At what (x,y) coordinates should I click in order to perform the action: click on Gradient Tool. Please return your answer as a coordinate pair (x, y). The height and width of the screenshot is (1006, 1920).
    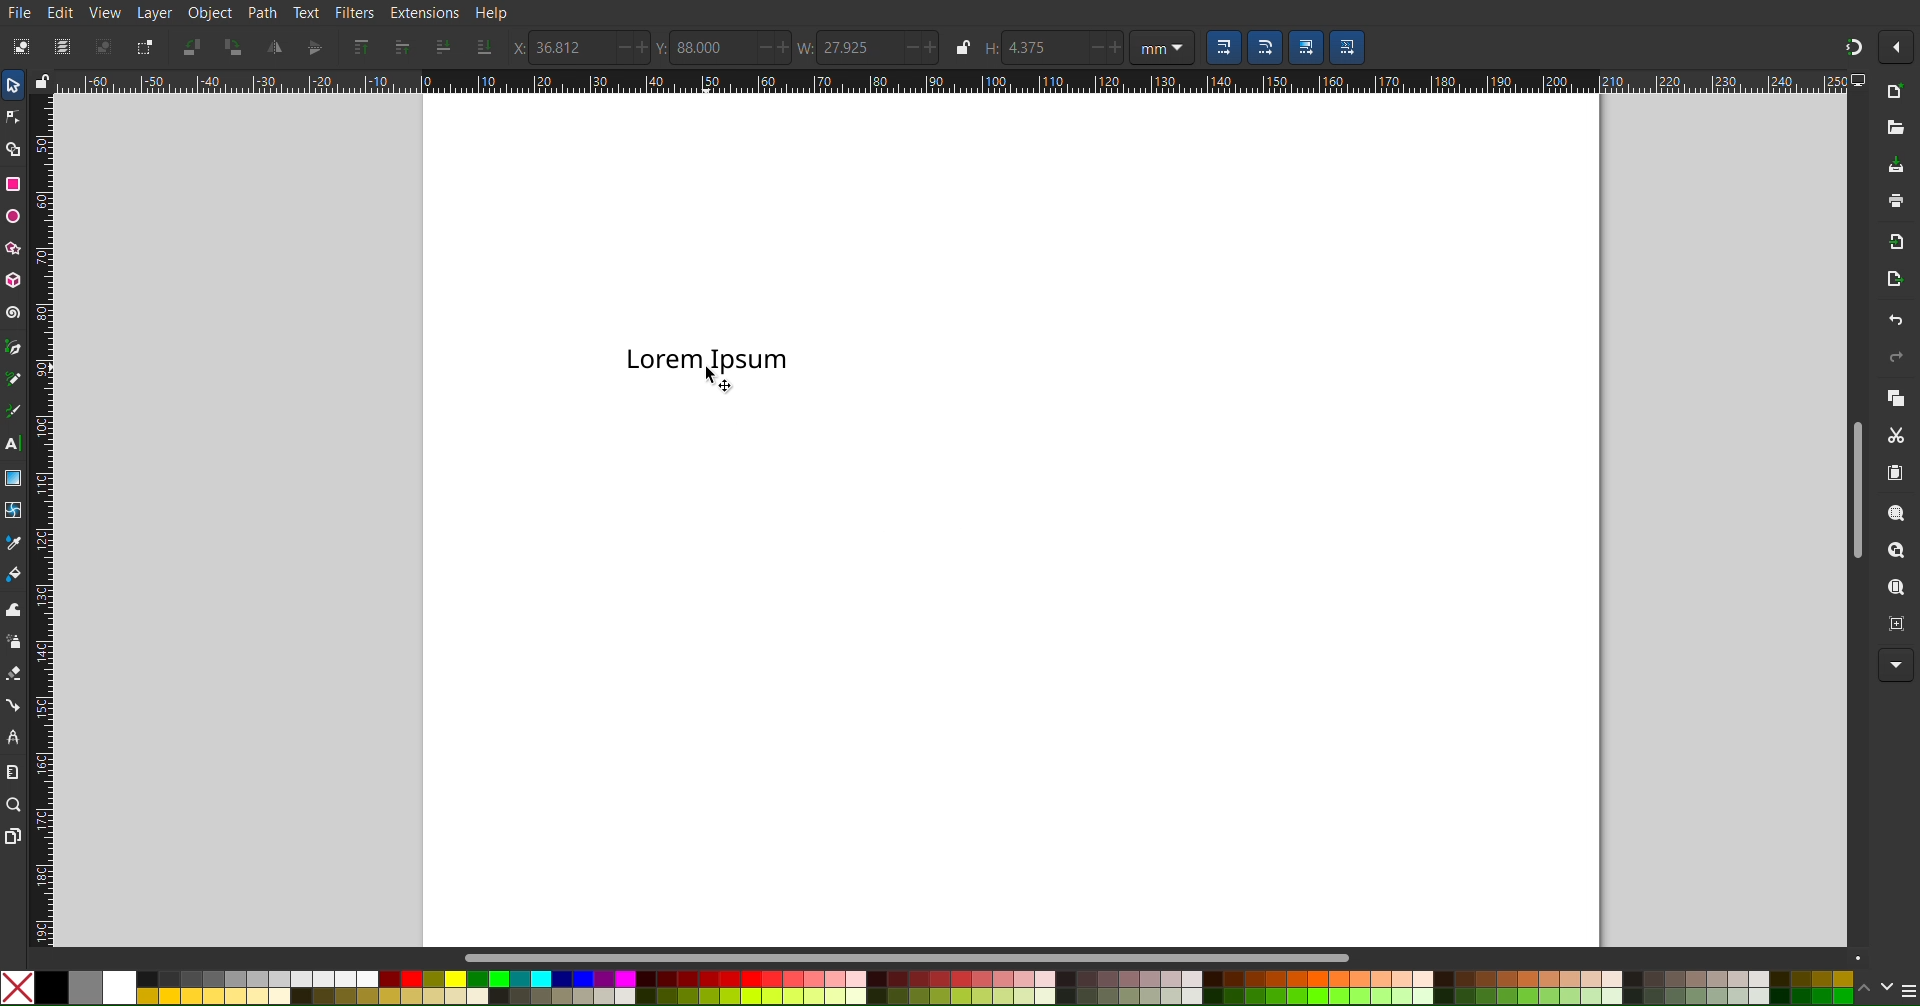
    Looking at the image, I should click on (13, 477).